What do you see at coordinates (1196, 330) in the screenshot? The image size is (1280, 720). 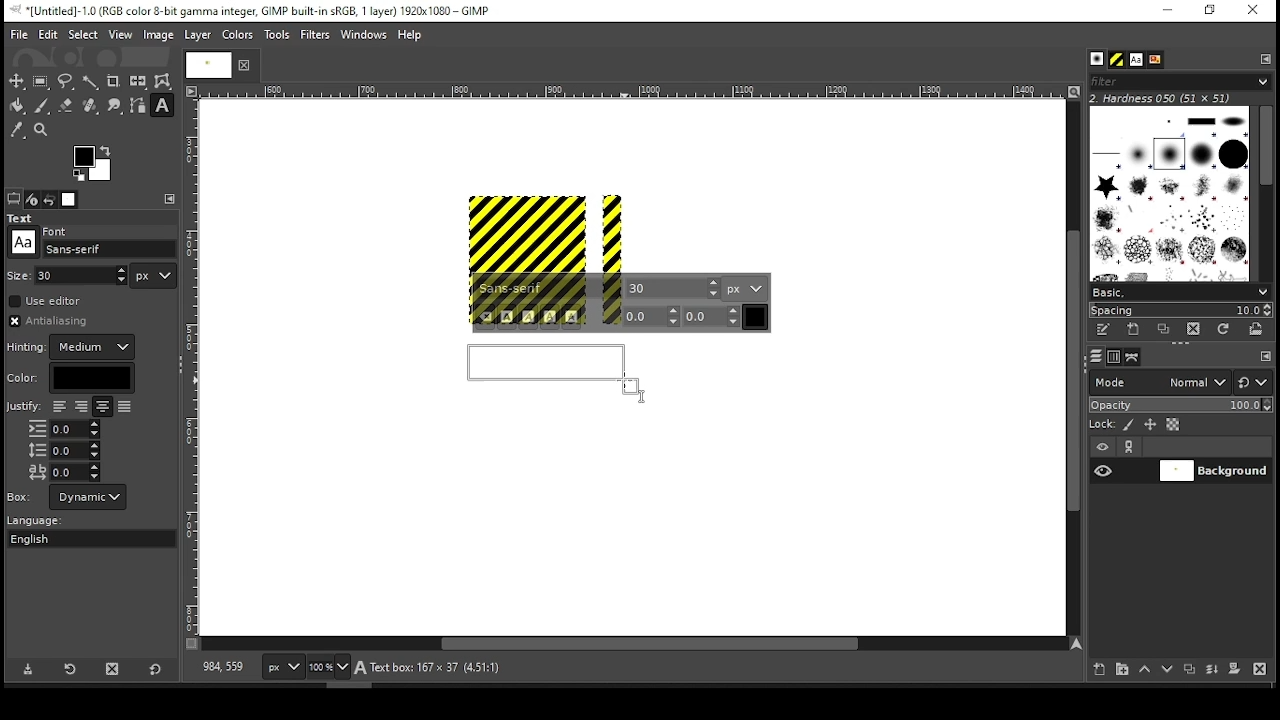 I see `delete brush` at bounding box center [1196, 330].